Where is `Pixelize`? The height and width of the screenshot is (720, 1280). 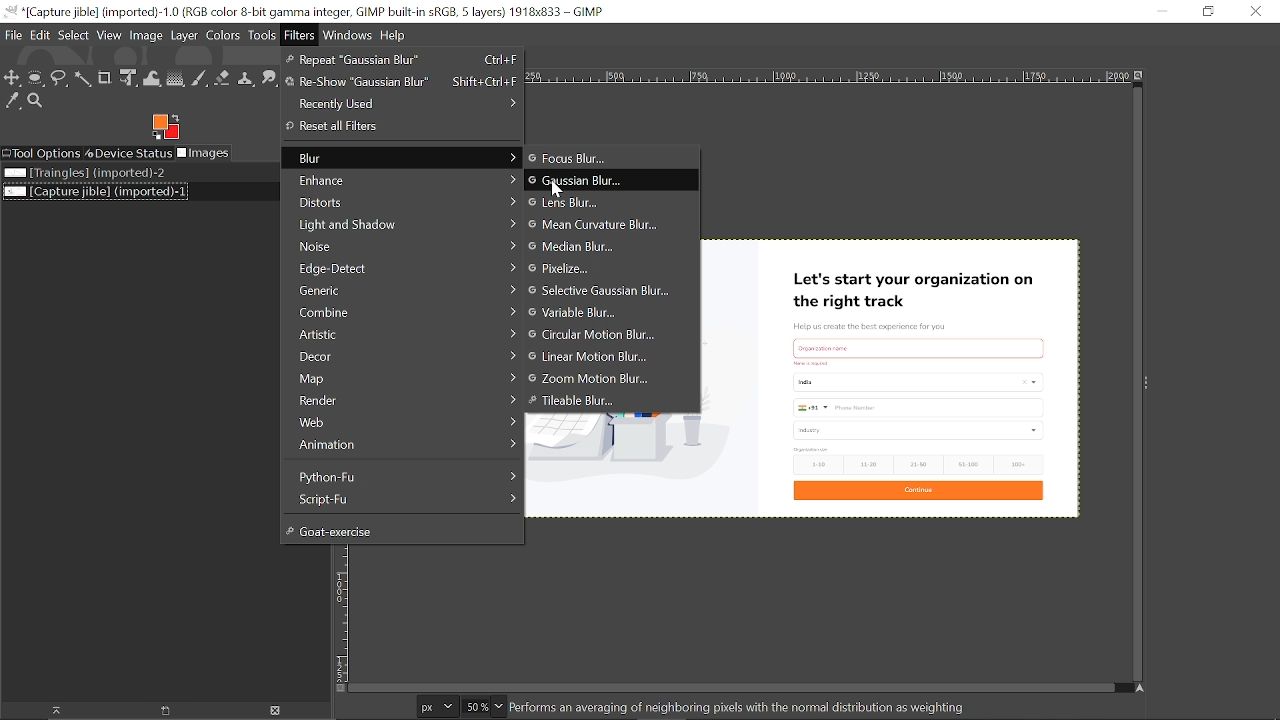
Pixelize is located at coordinates (593, 269).